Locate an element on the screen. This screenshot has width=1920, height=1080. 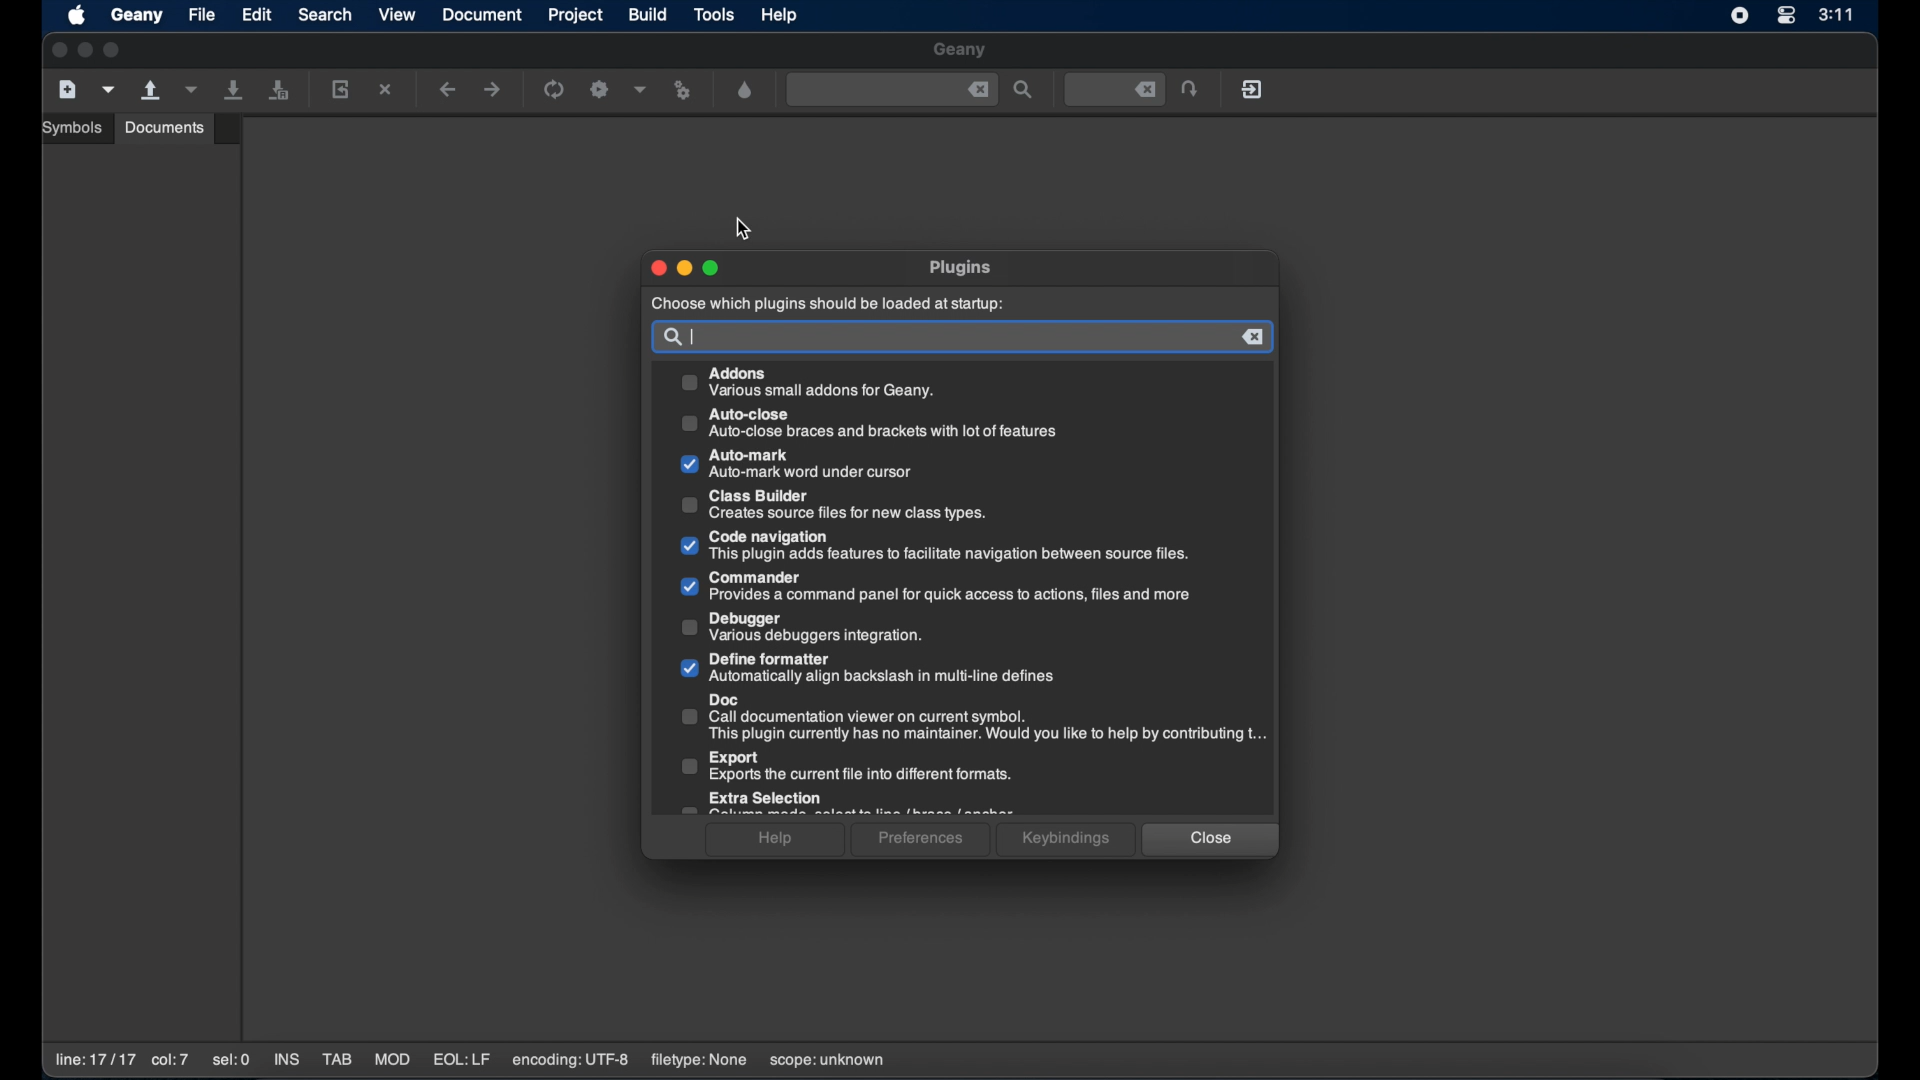
save all current file is located at coordinates (235, 90).